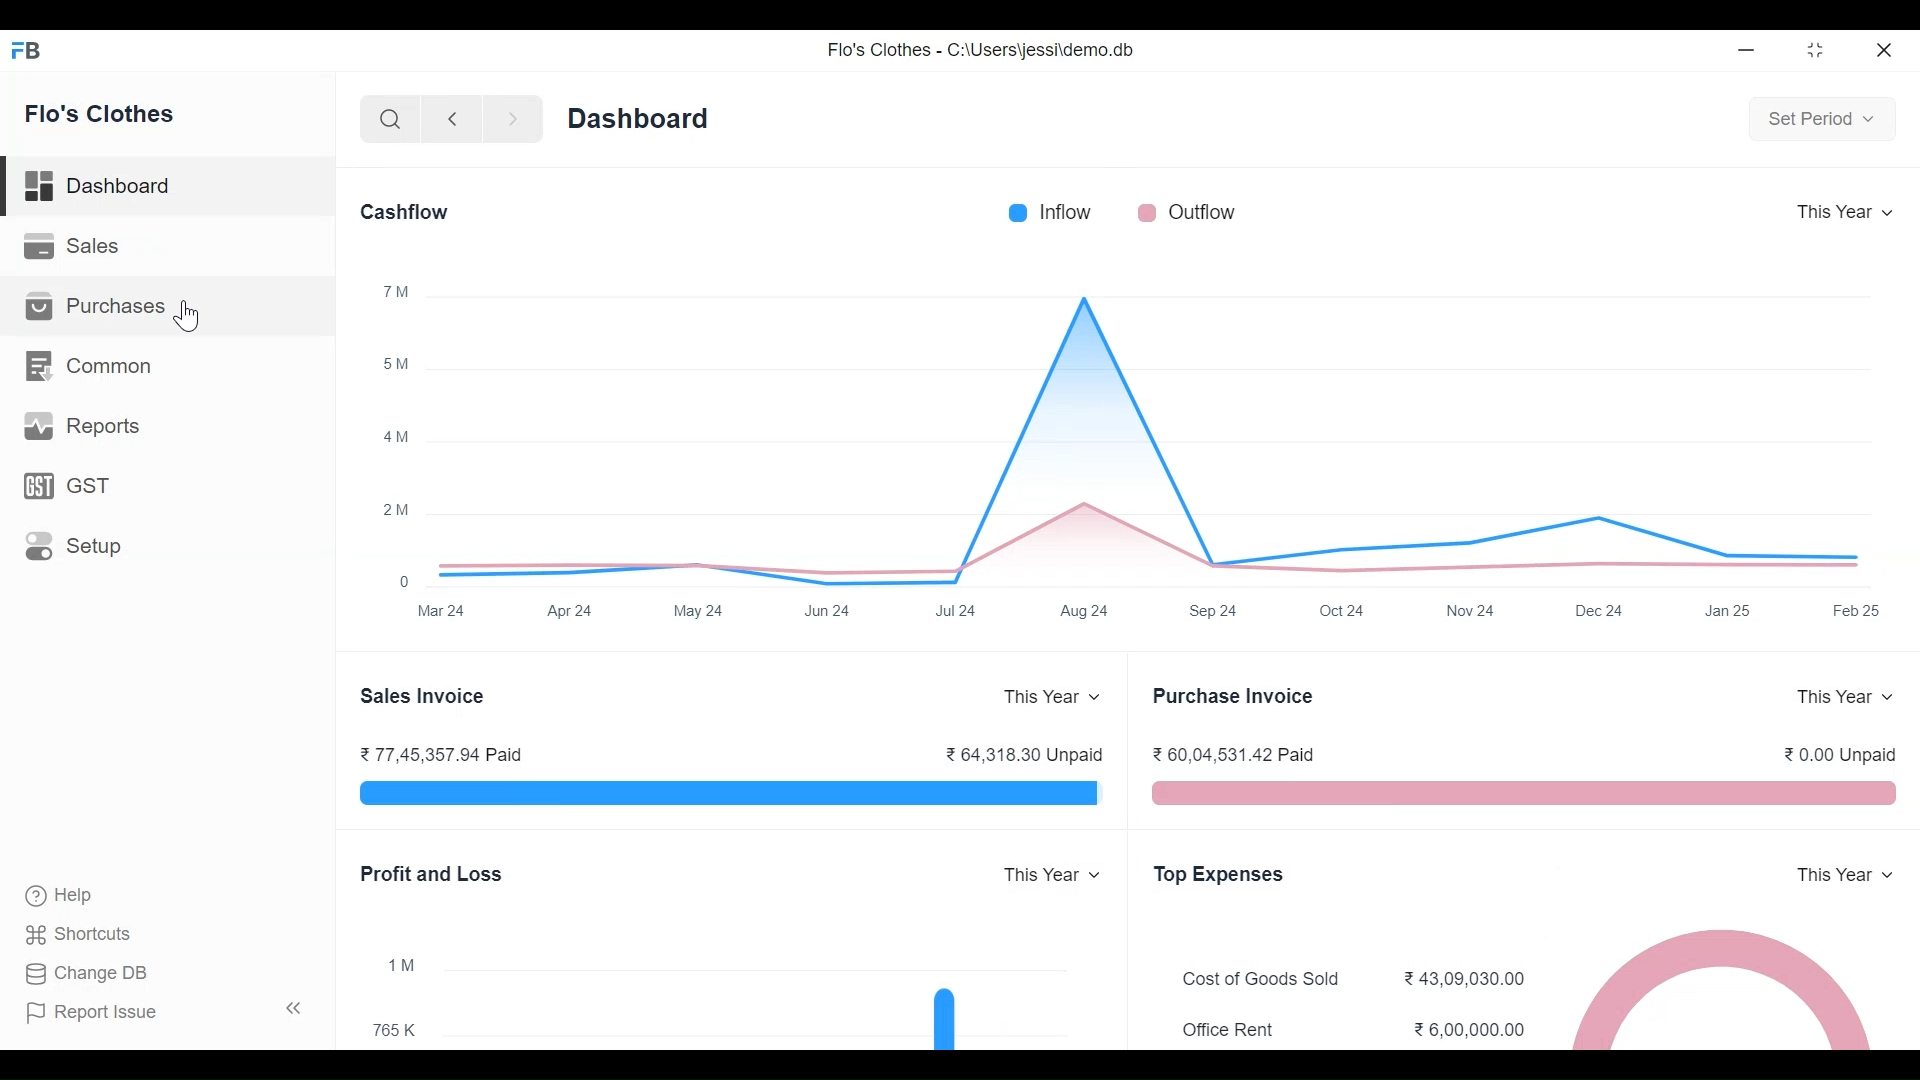 The height and width of the screenshot is (1080, 1920). I want to click on [0, so click(406, 581).